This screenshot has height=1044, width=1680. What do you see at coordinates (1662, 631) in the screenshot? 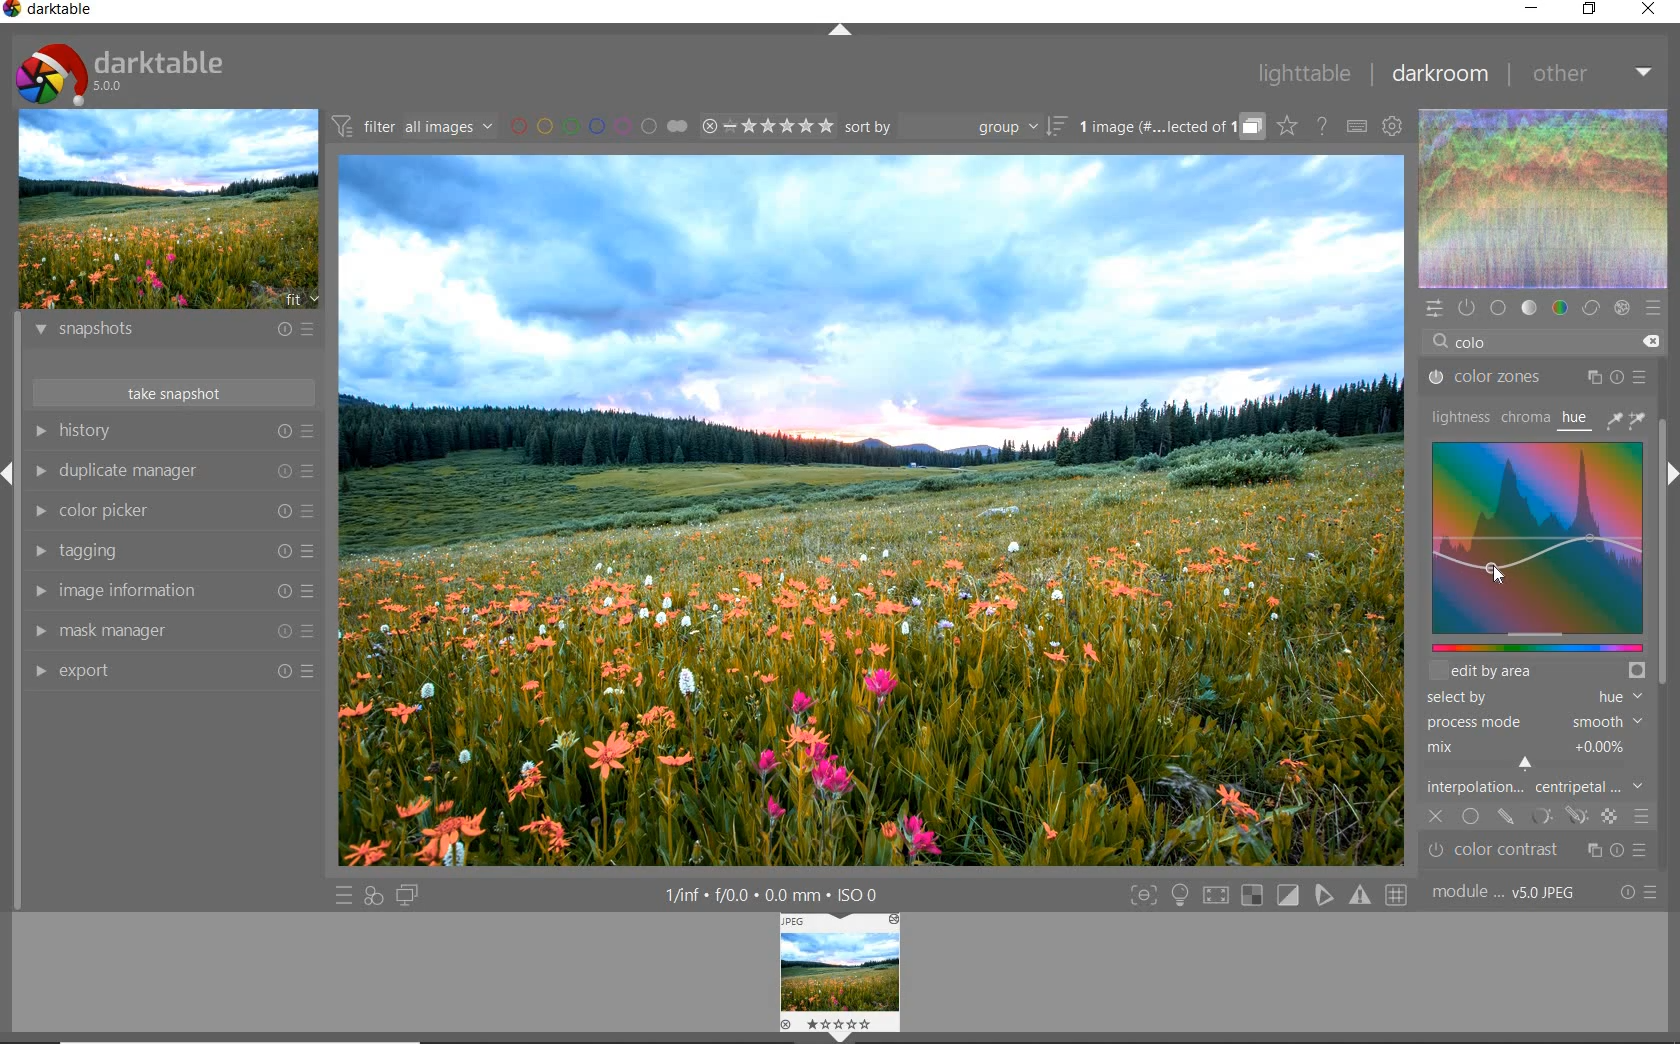
I see `scrollbar` at bounding box center [1662, 631].